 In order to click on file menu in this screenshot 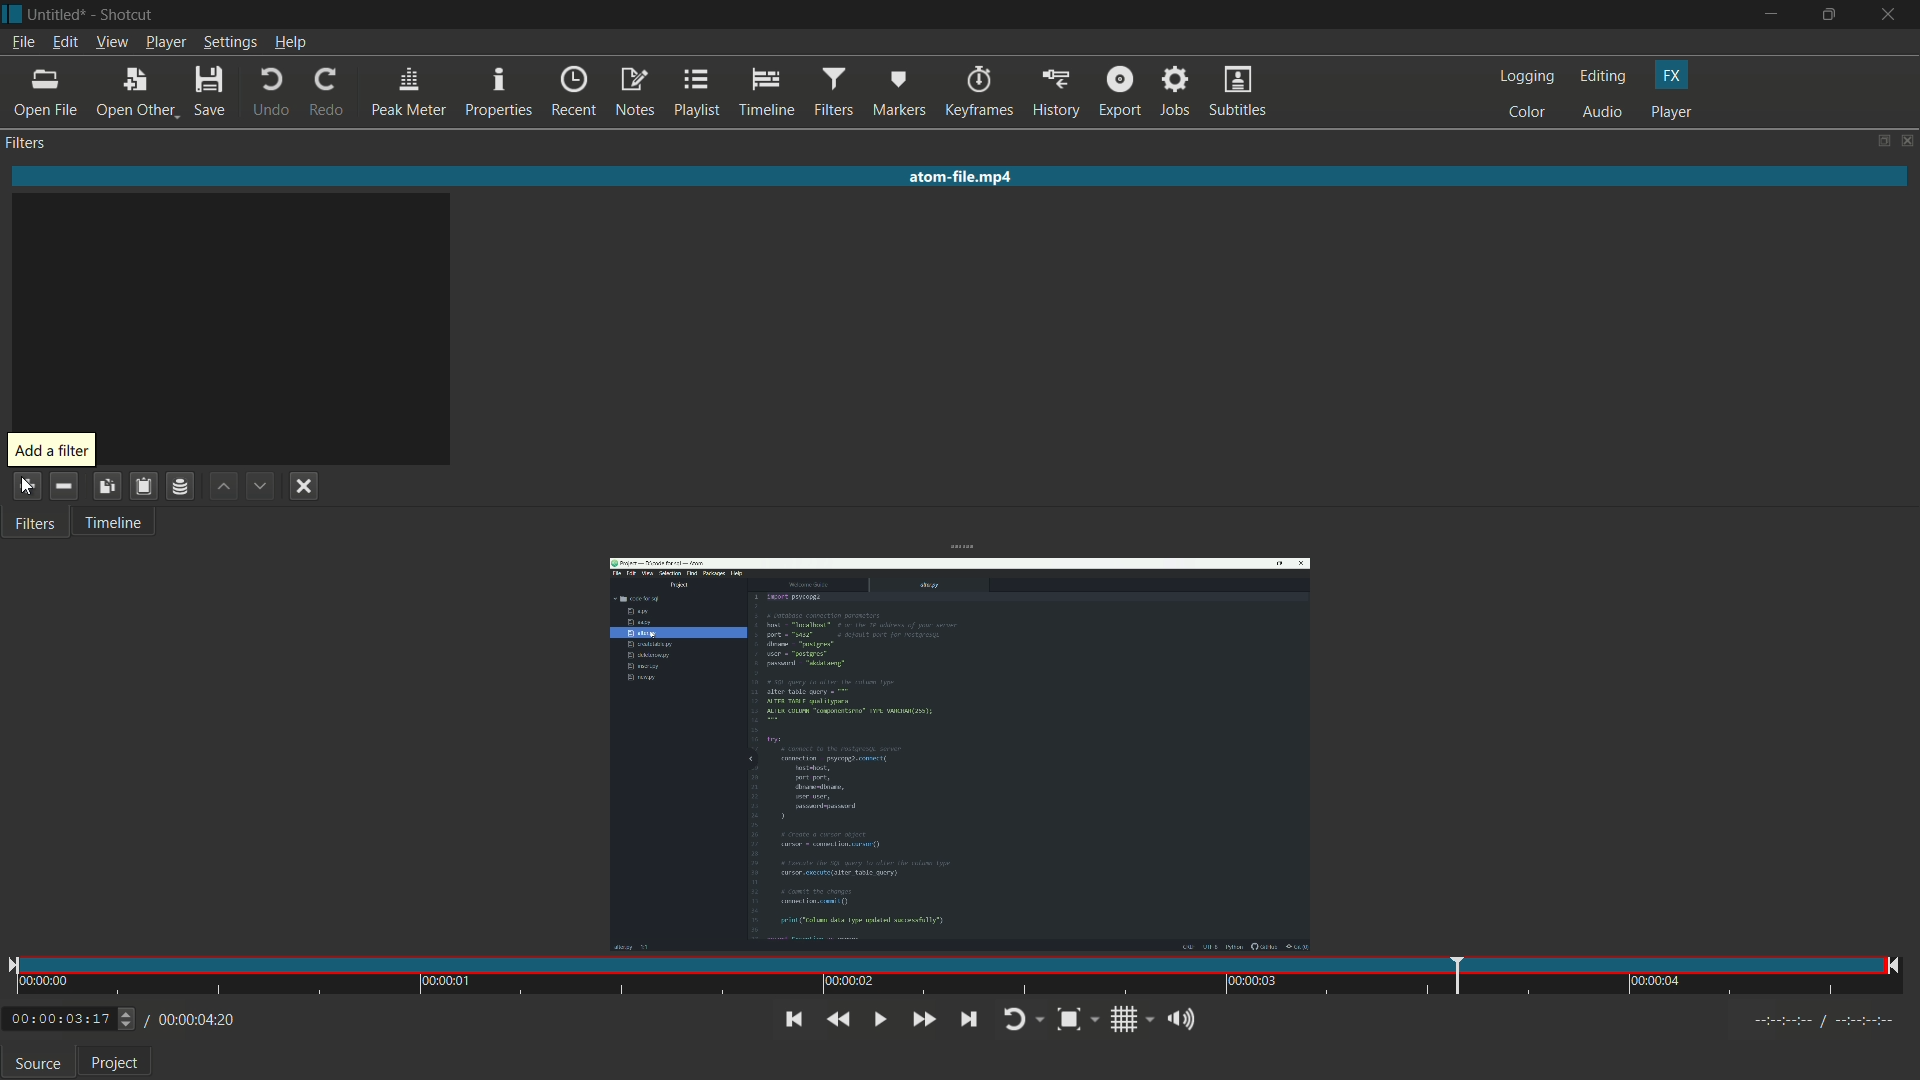, I will do `click(25, 44)`.